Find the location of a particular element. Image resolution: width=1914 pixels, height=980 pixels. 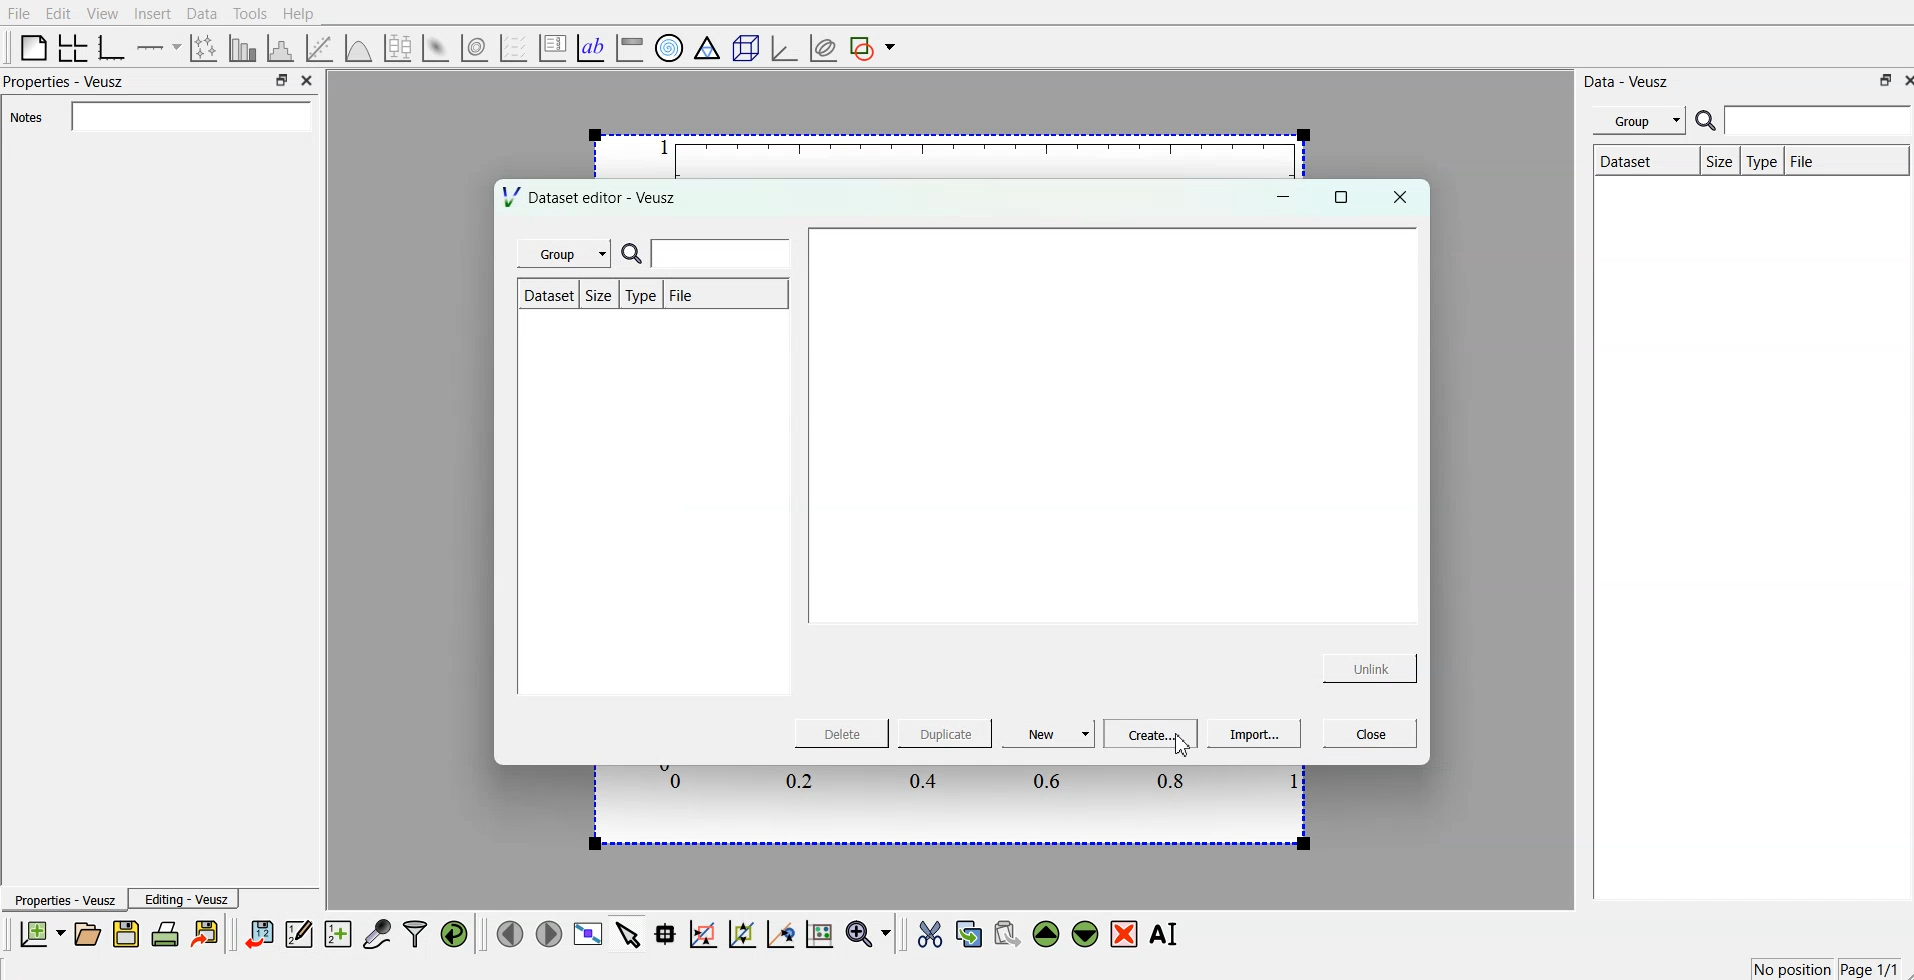

zoom functions is located at coordinates (869, 933).